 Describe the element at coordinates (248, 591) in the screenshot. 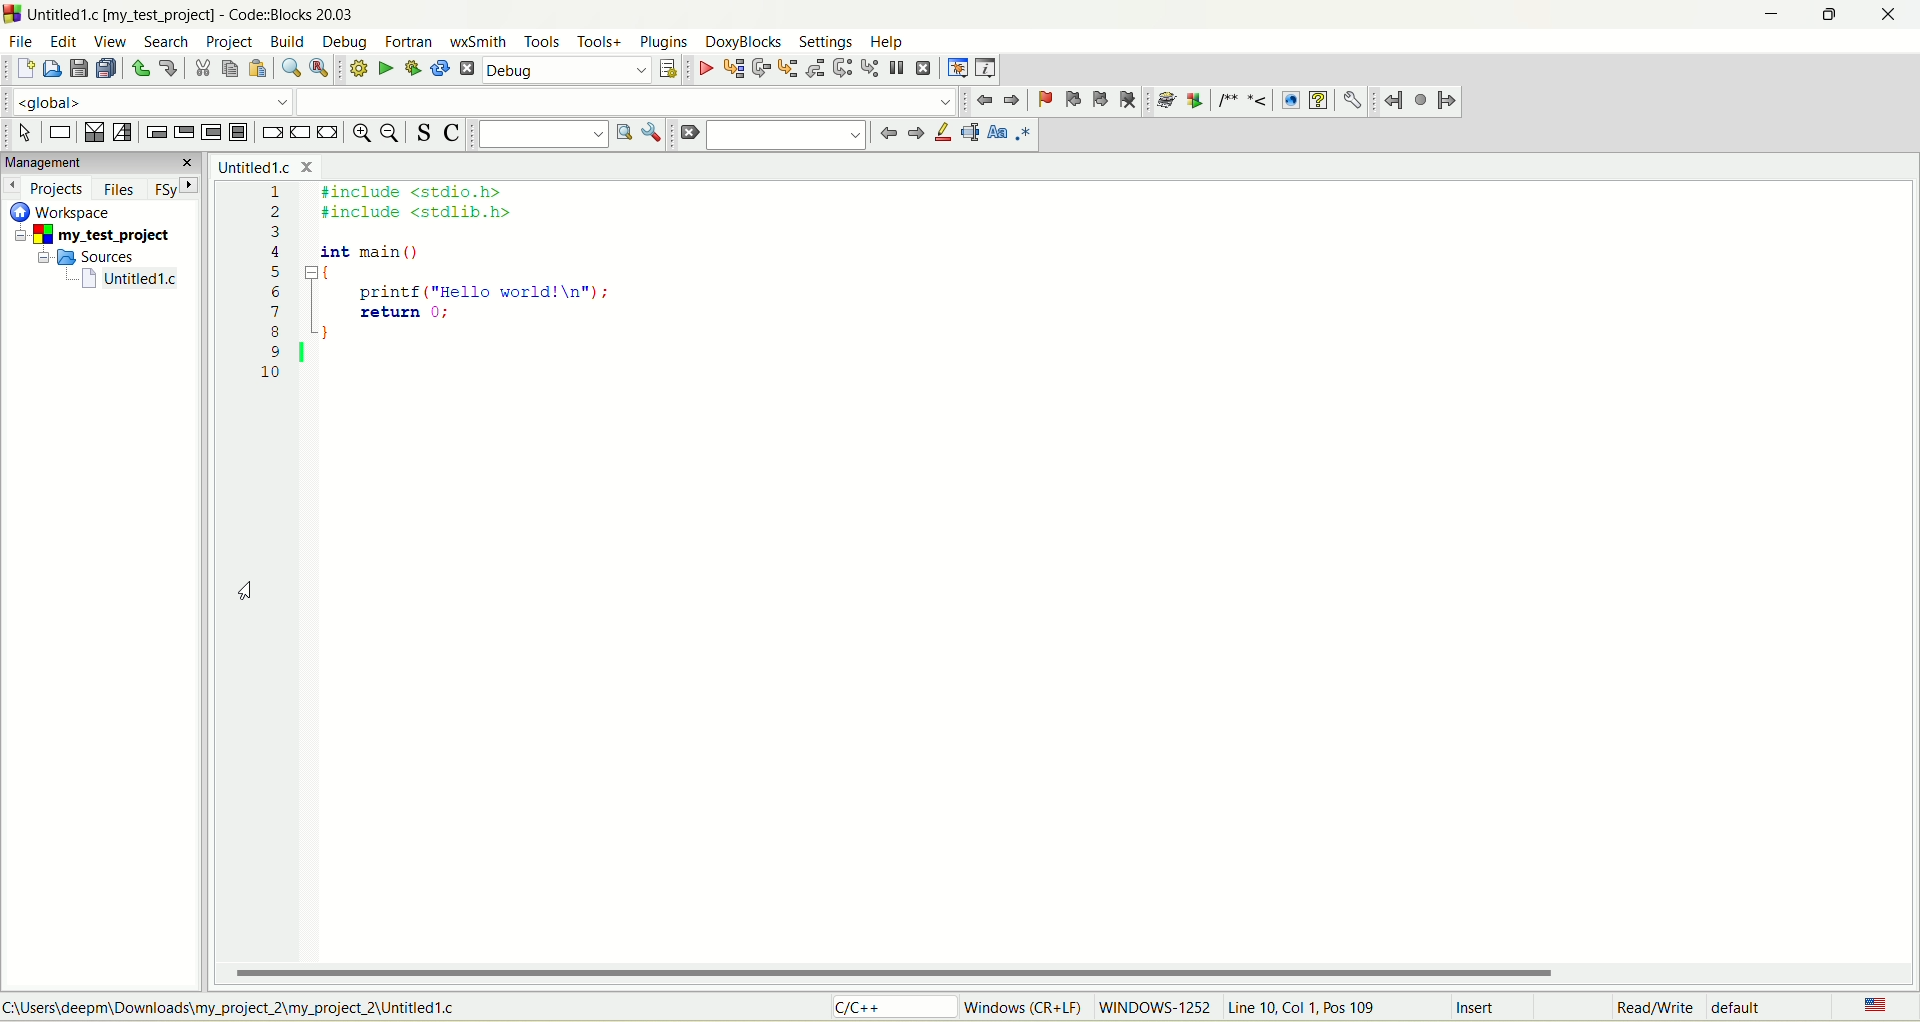

I see `Cursor` at that location.